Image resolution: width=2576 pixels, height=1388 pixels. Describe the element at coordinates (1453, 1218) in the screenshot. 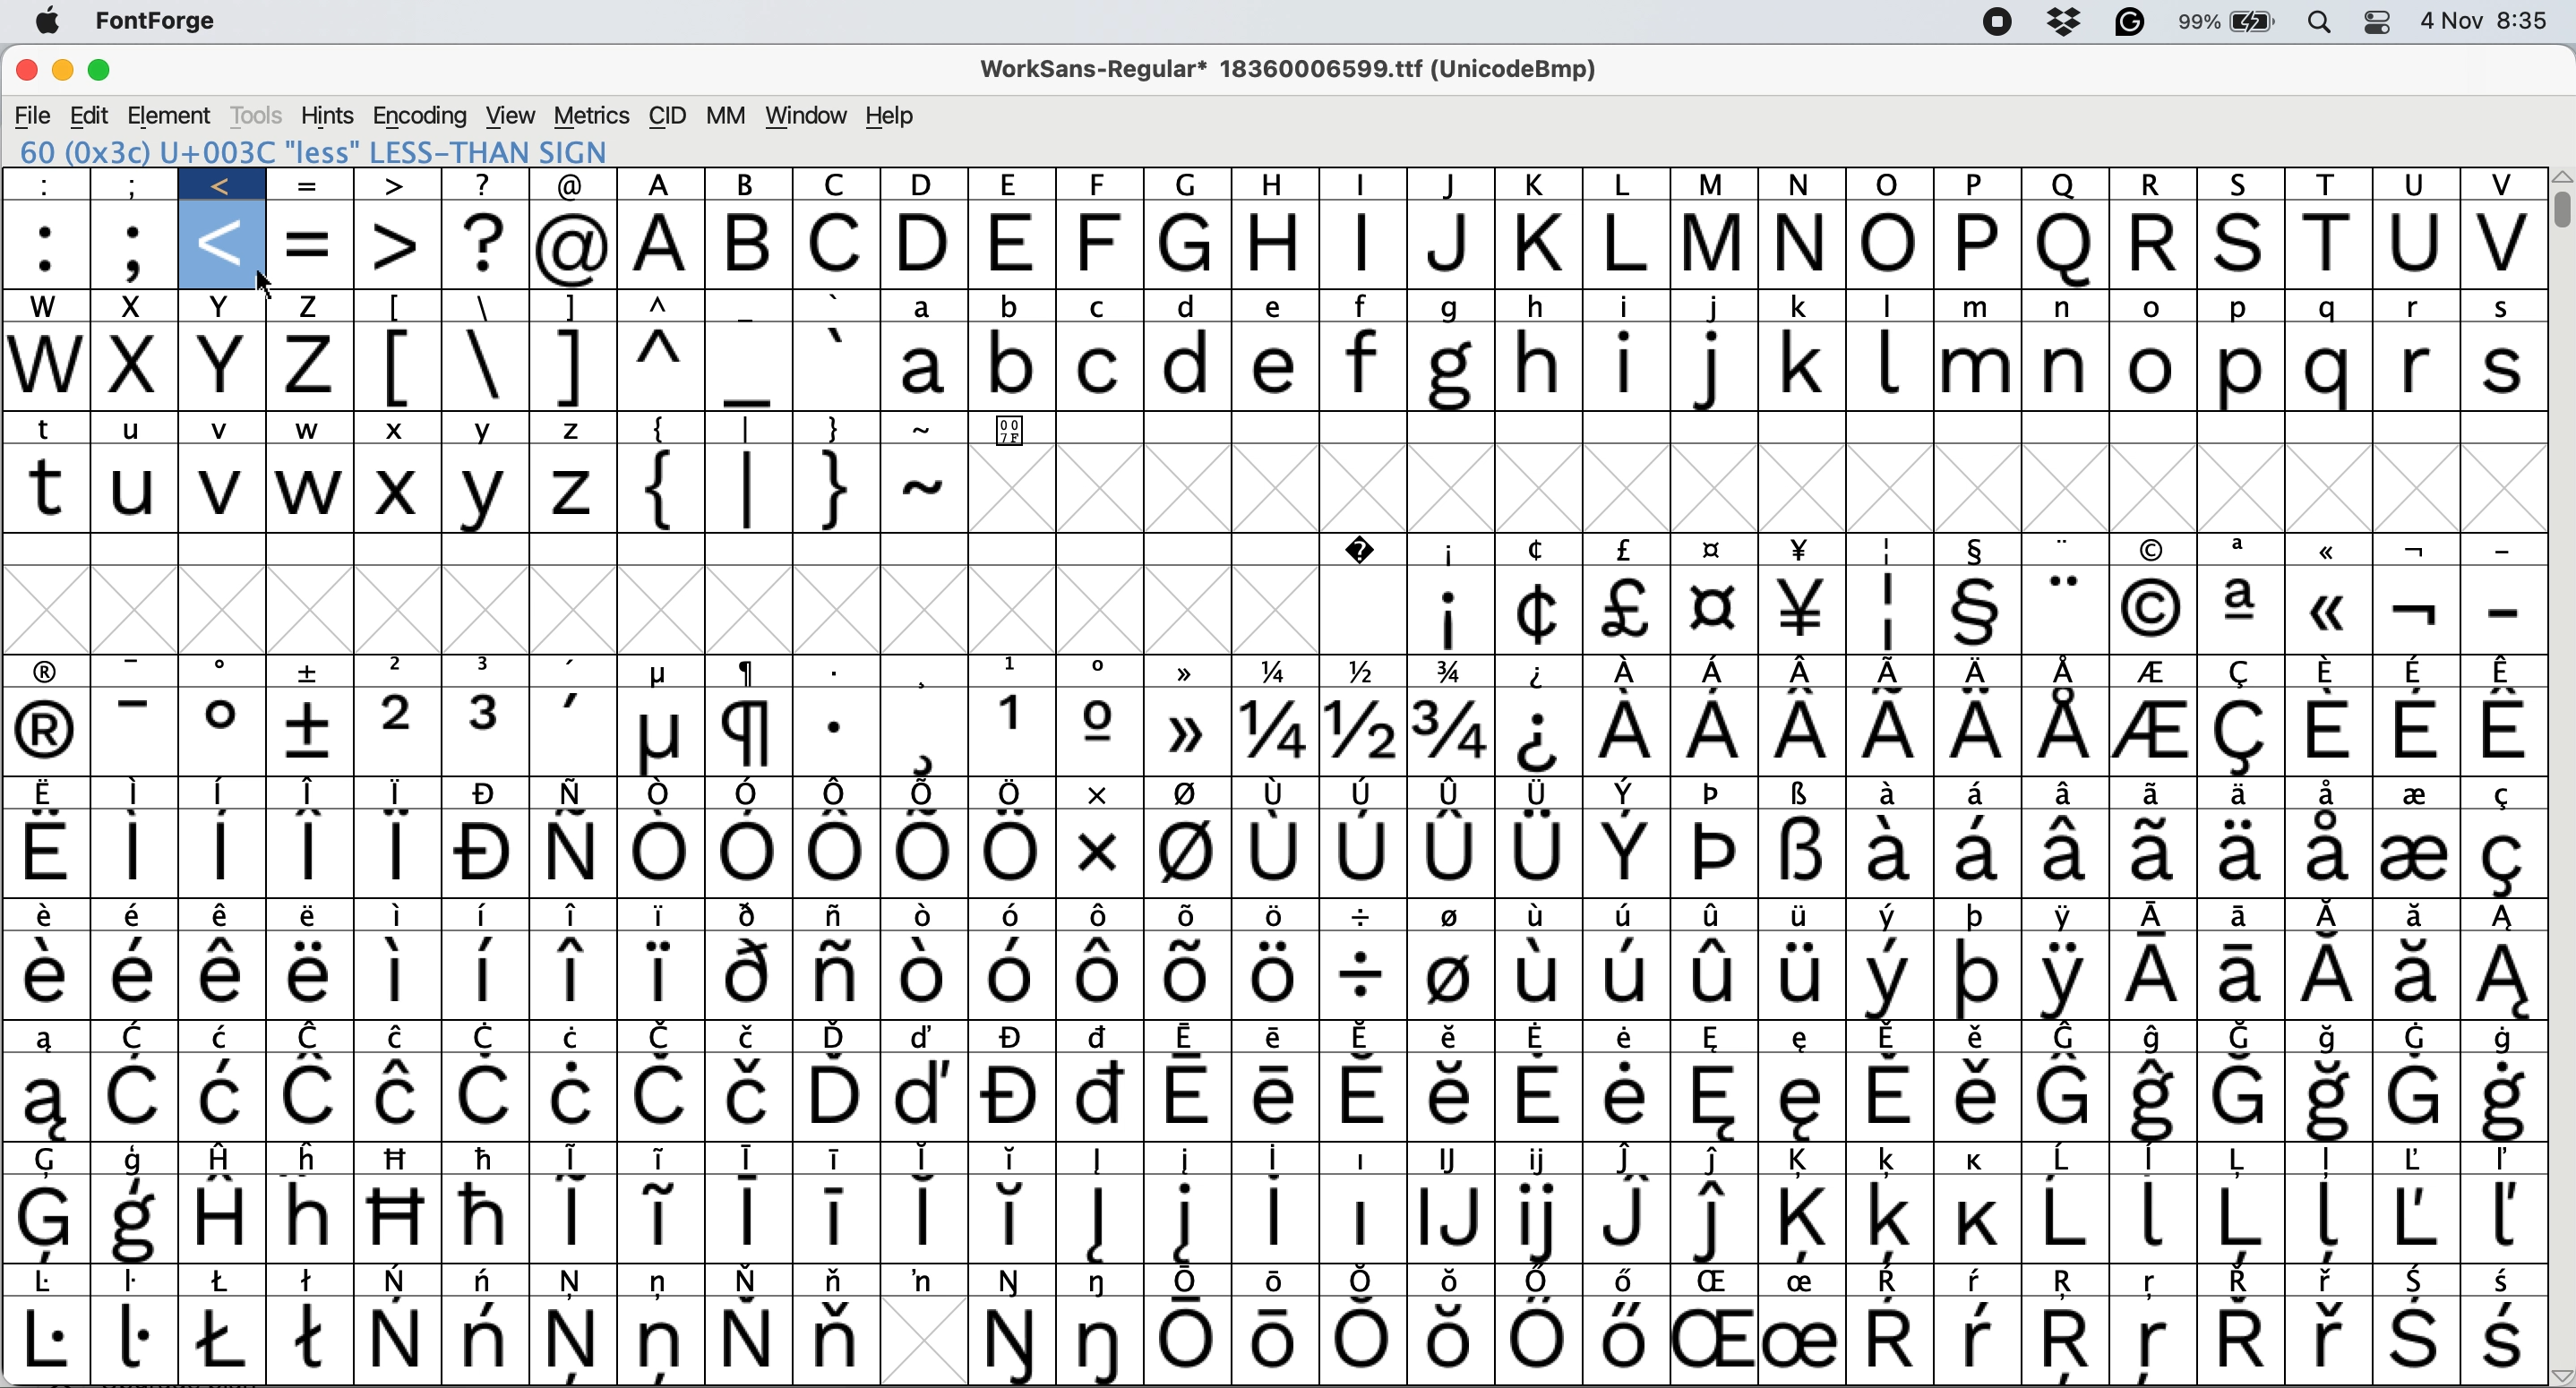

I see `Symbol` at that location.